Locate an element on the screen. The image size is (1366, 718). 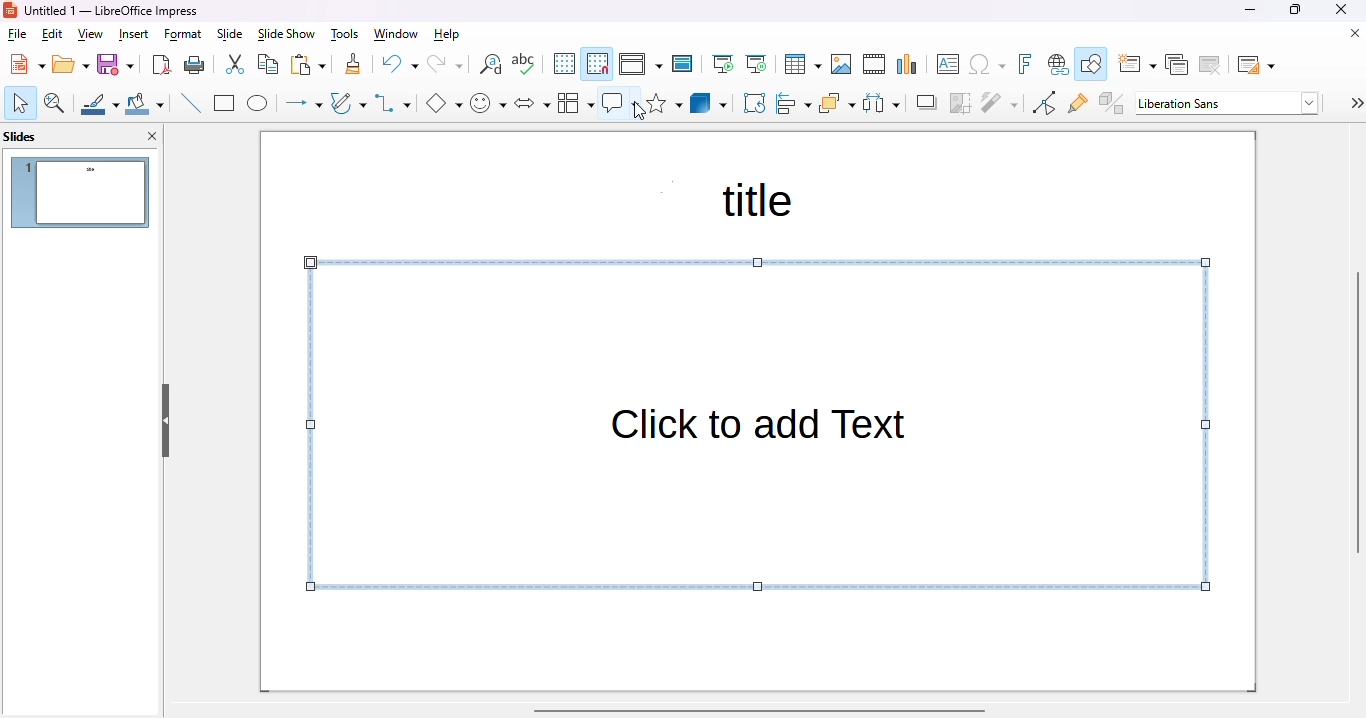
insert audio or video is located at coordinates (874, 64).